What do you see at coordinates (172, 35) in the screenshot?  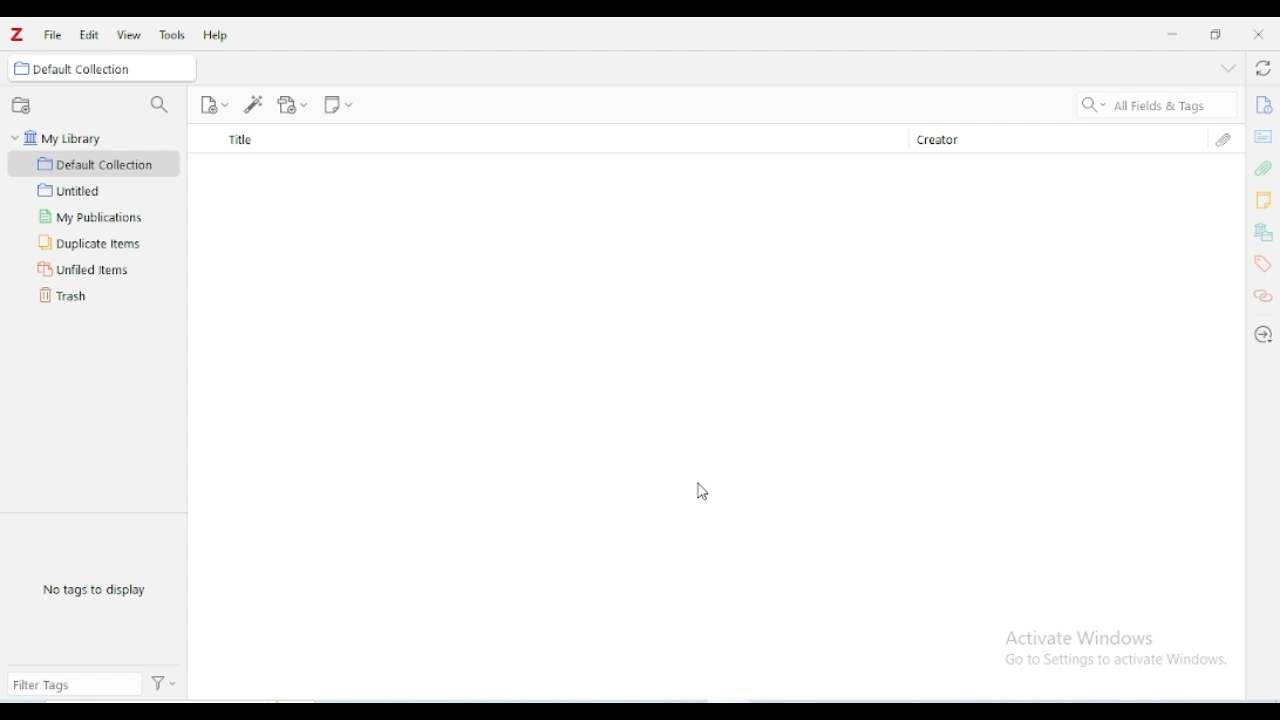 I see `tools` at bounding box center [172, 35].